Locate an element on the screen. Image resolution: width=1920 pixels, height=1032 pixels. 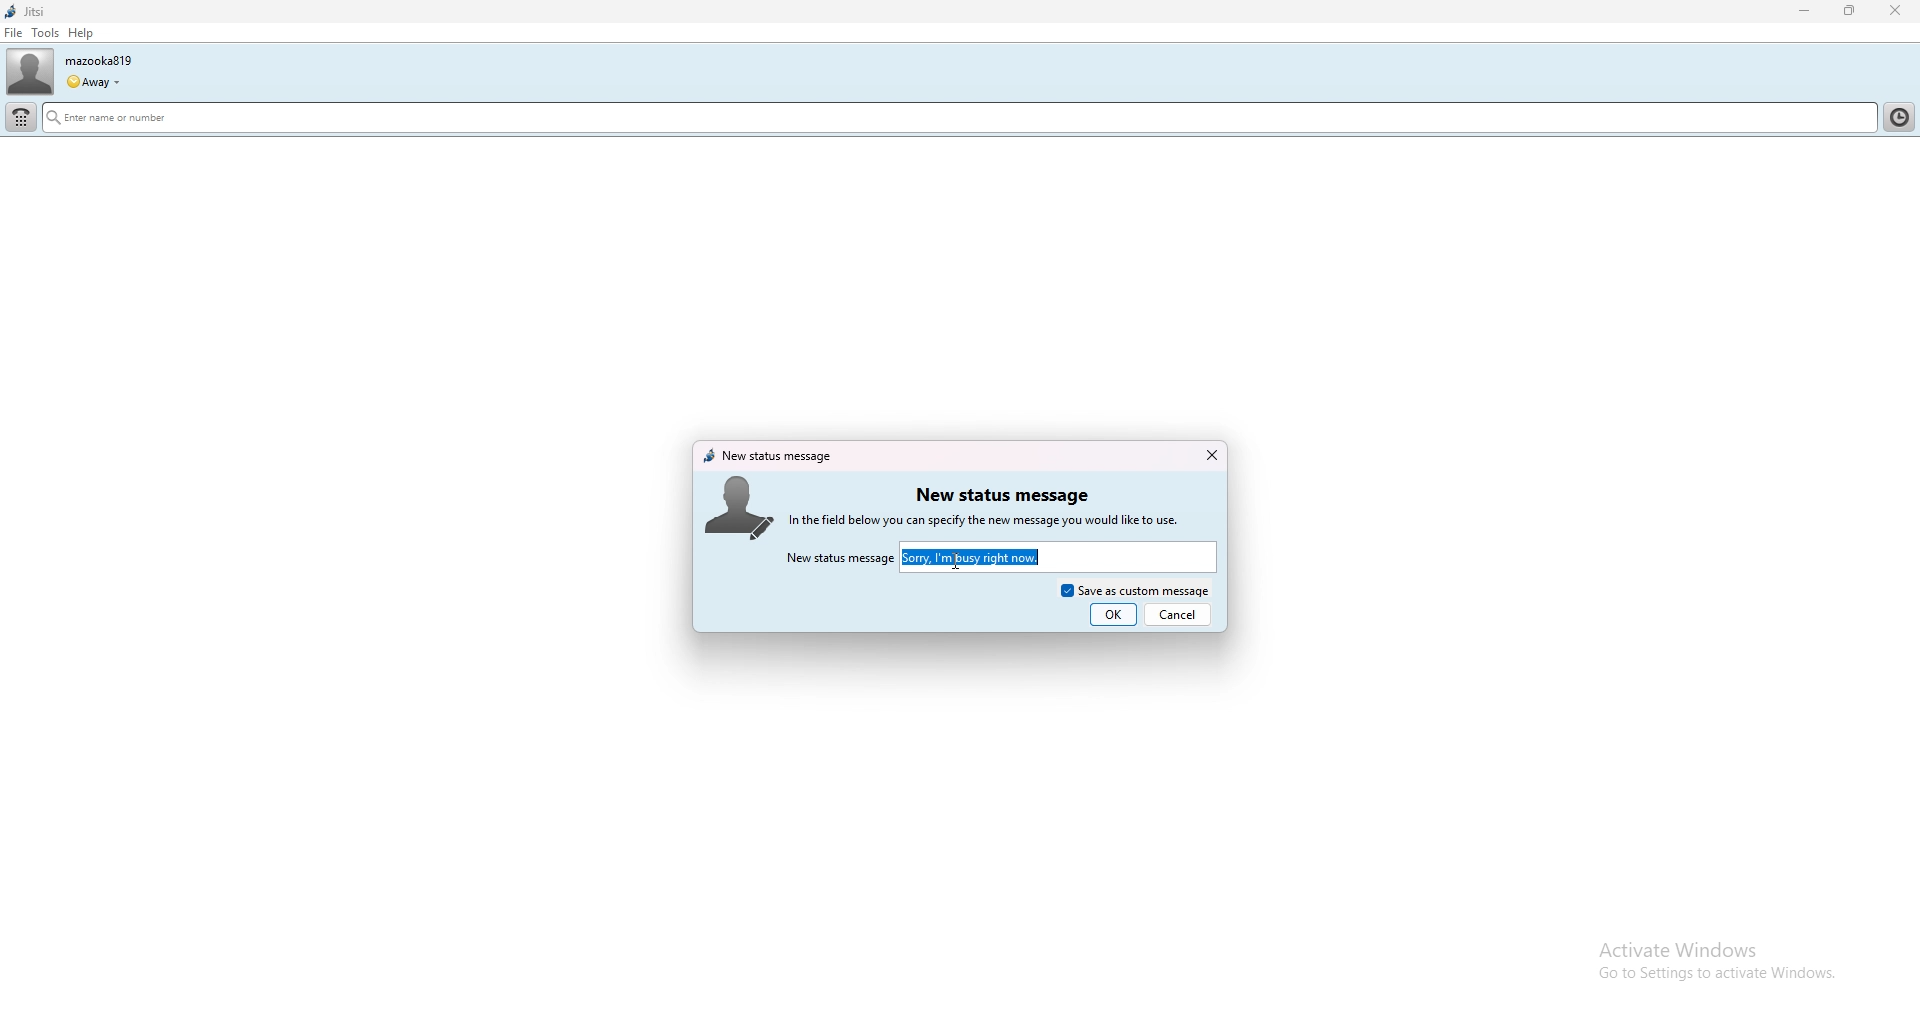
status is located at coordinates (92, 83).